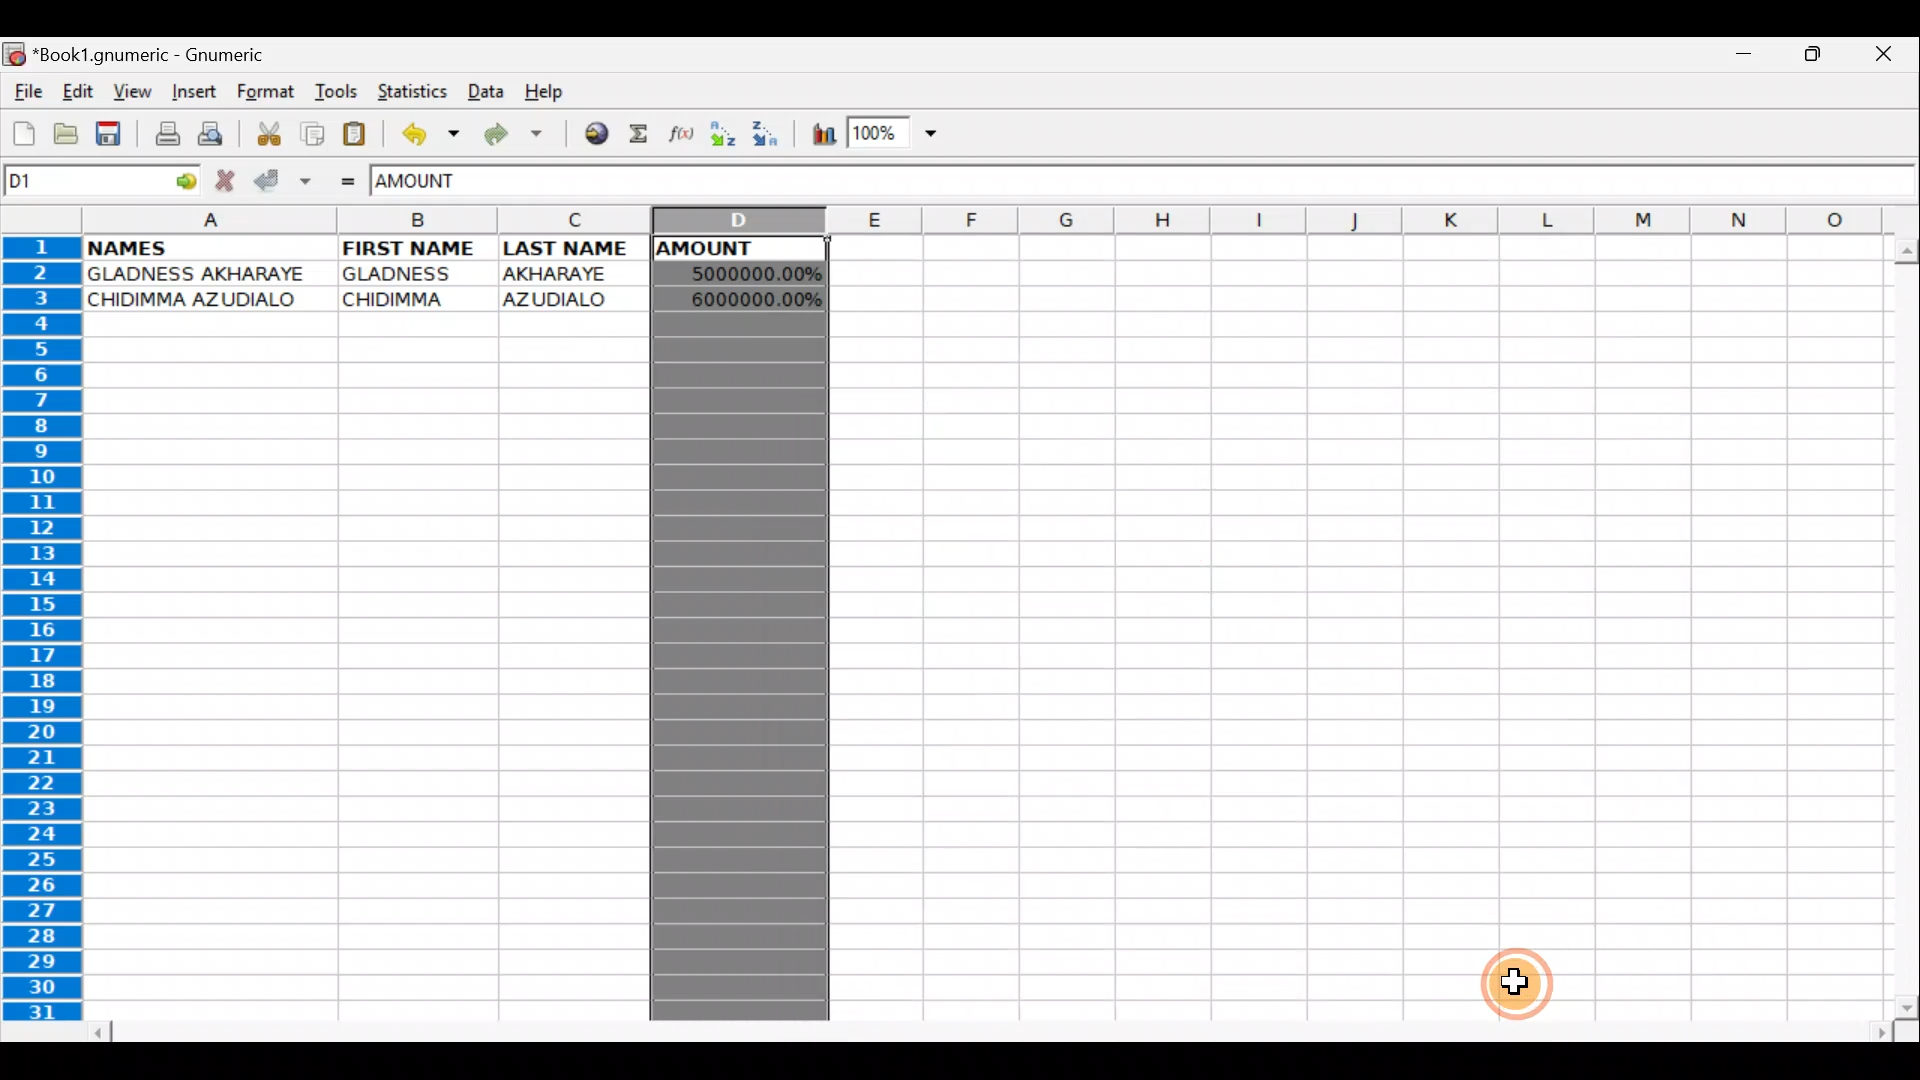 The width and height of the screenshot is (1920, 1080). I want to click on Paste clipboard, so click(358, 132).